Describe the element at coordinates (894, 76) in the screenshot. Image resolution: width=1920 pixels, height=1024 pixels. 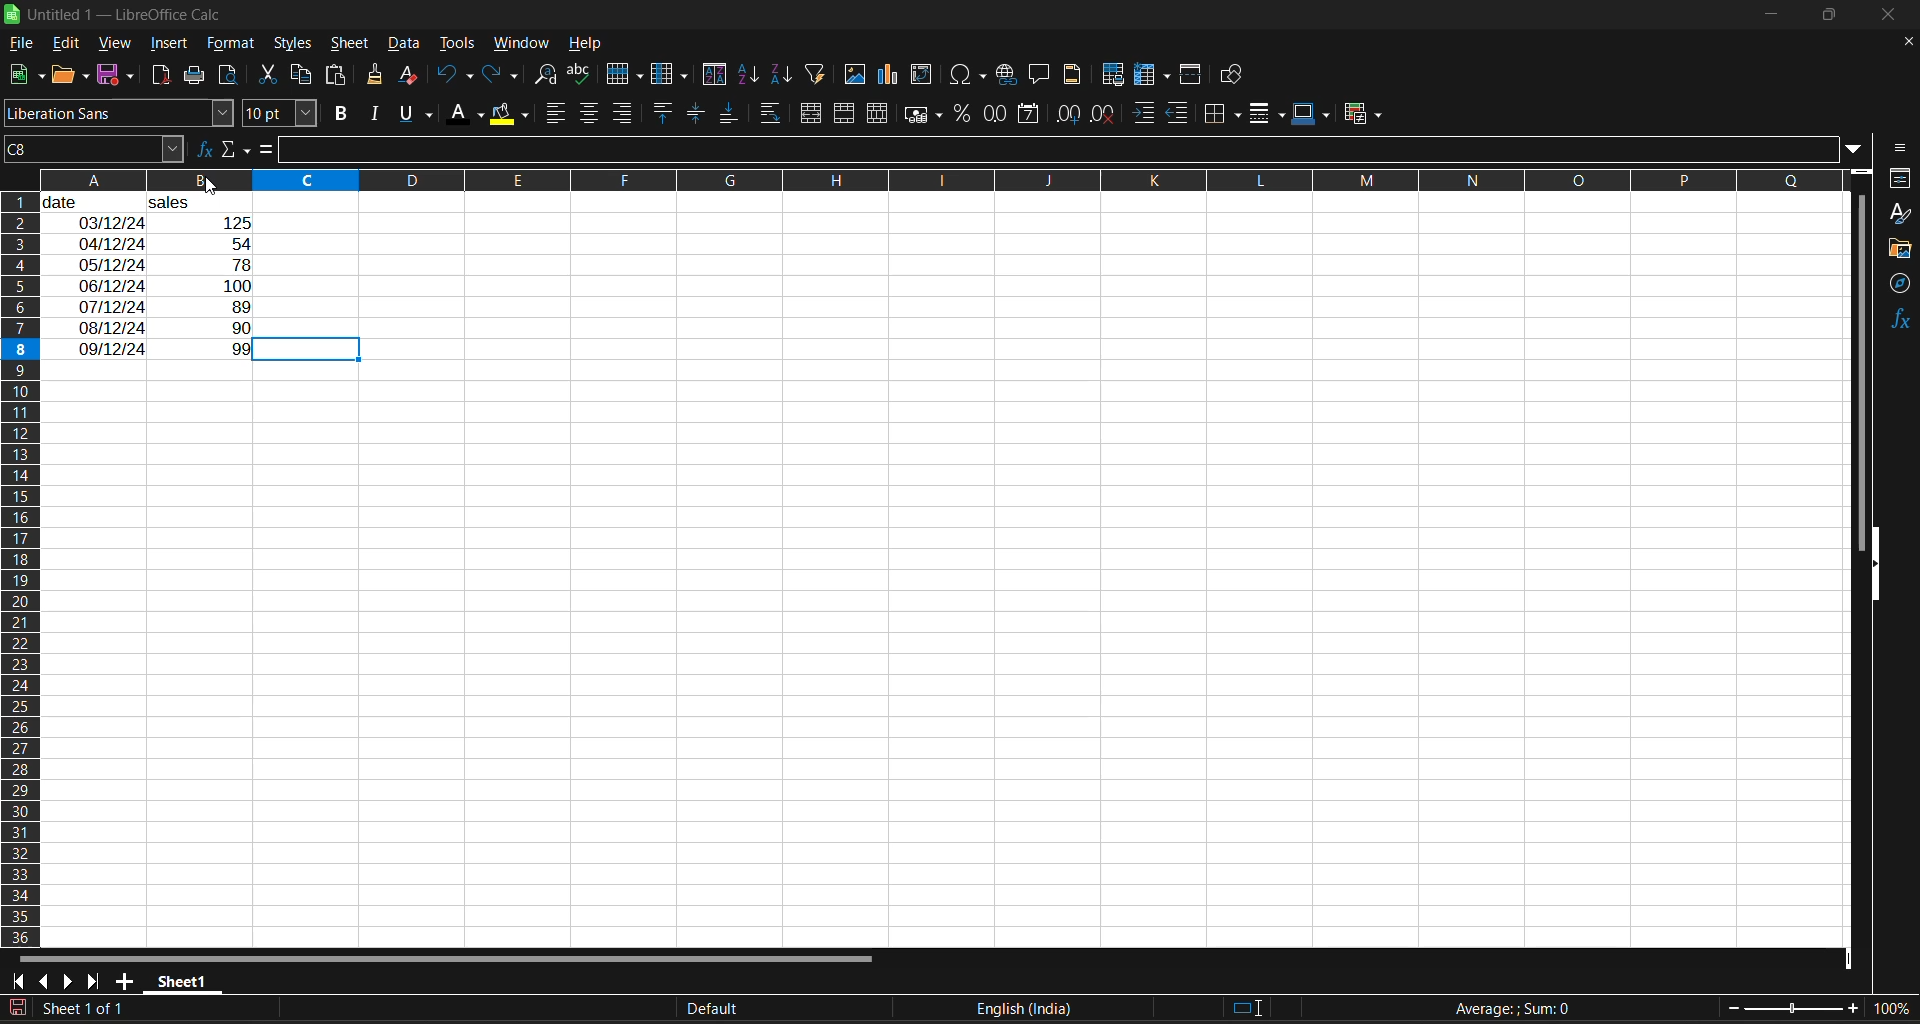
I see `insert chart` at that location.